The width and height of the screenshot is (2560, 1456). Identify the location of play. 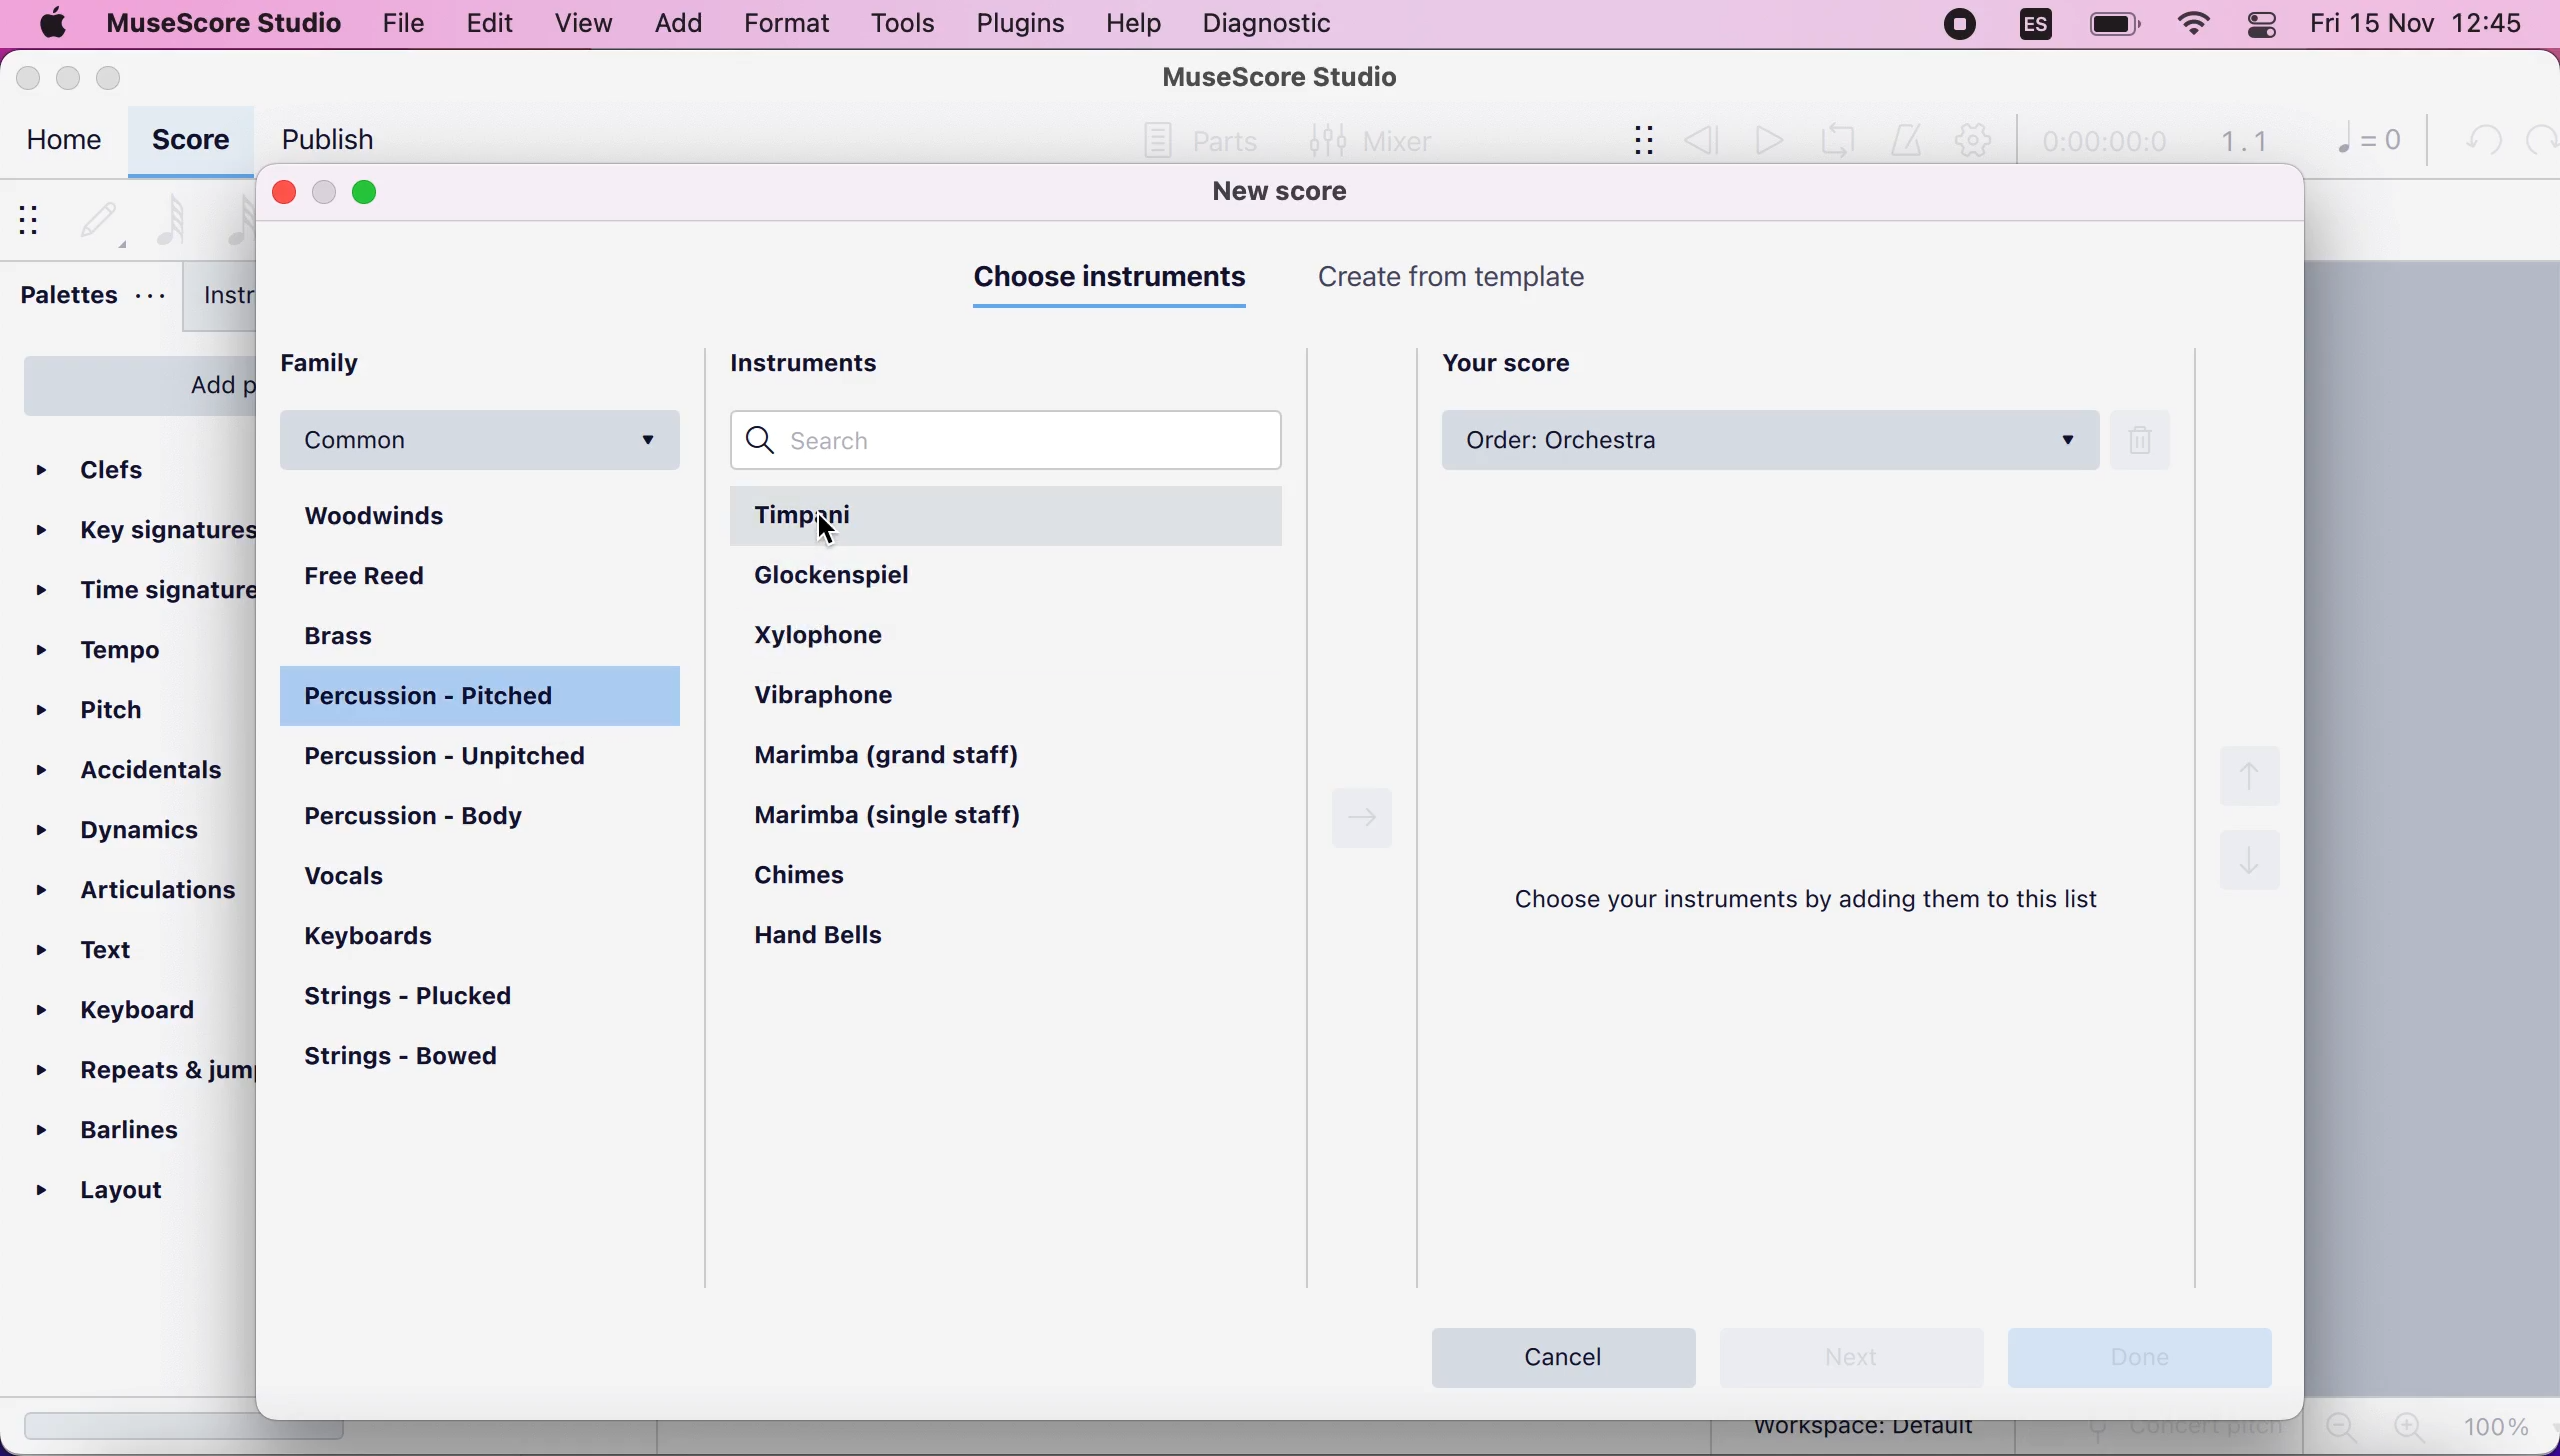
(1766, 140).